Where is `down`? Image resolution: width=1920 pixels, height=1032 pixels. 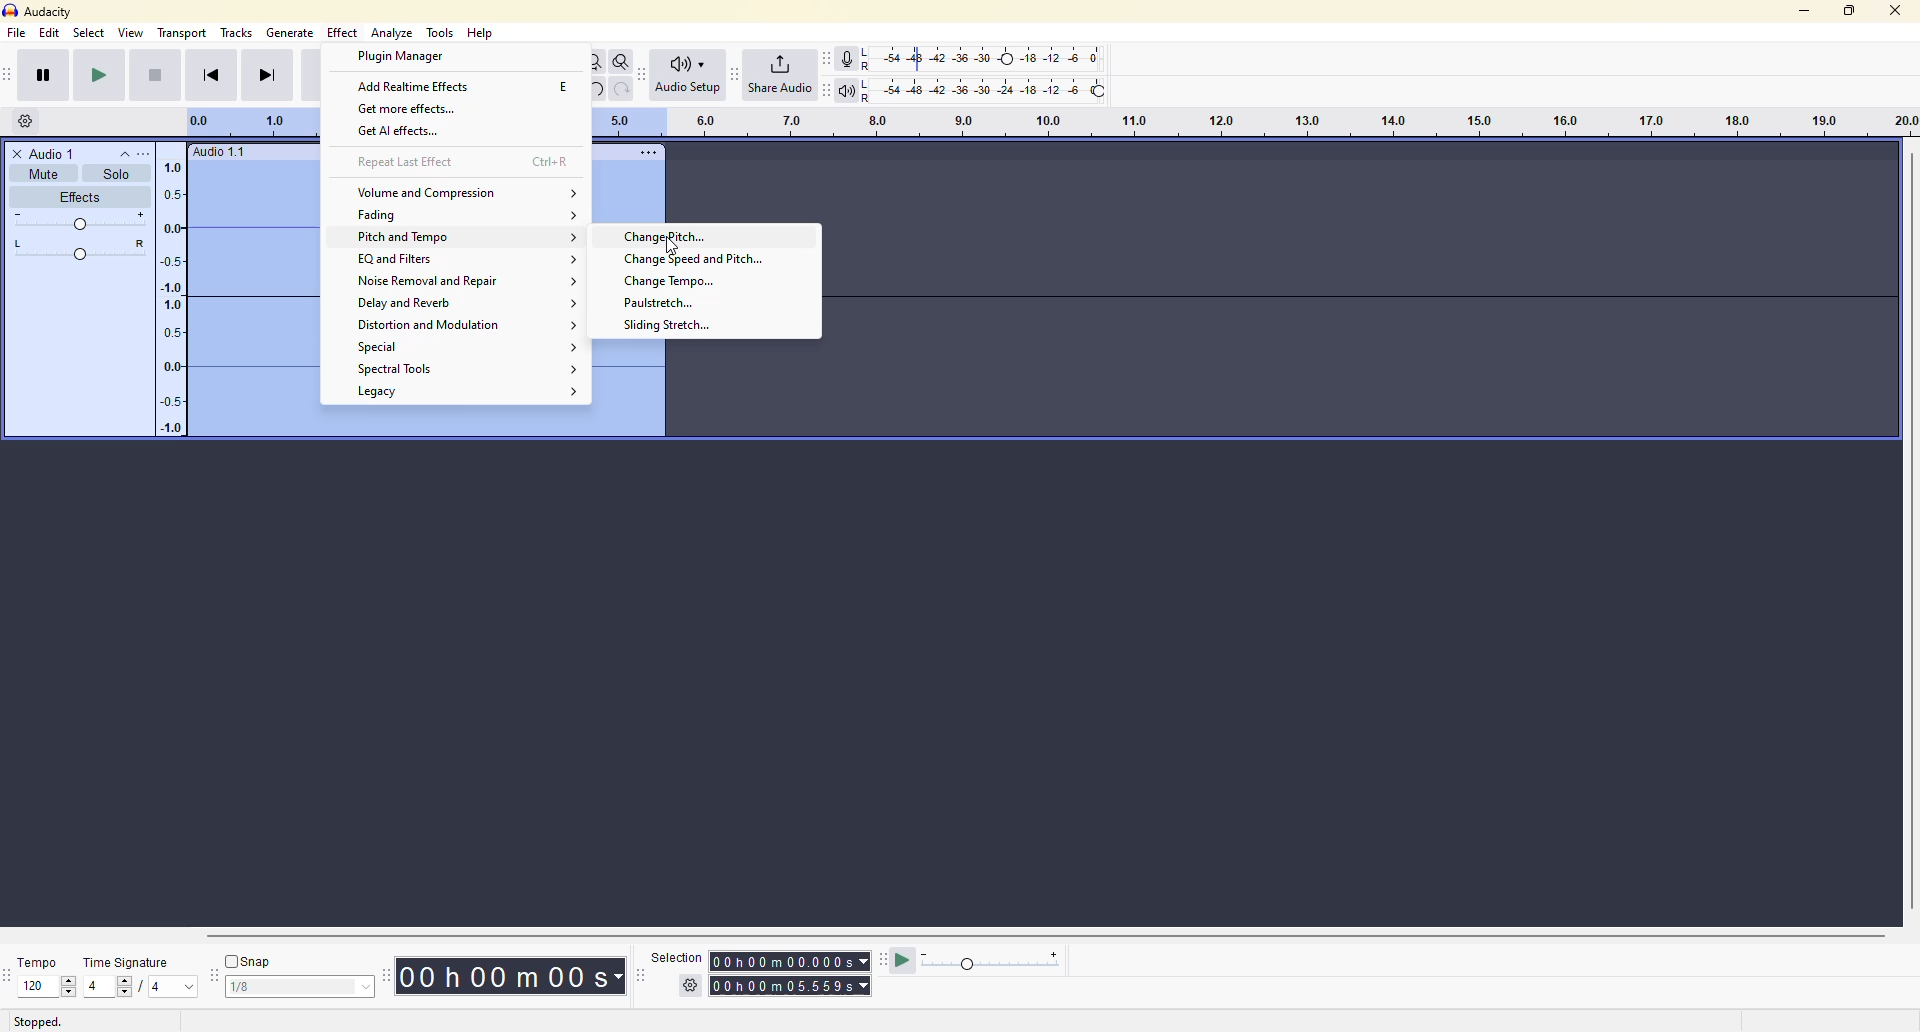 down is located at coordinates (68, 992).